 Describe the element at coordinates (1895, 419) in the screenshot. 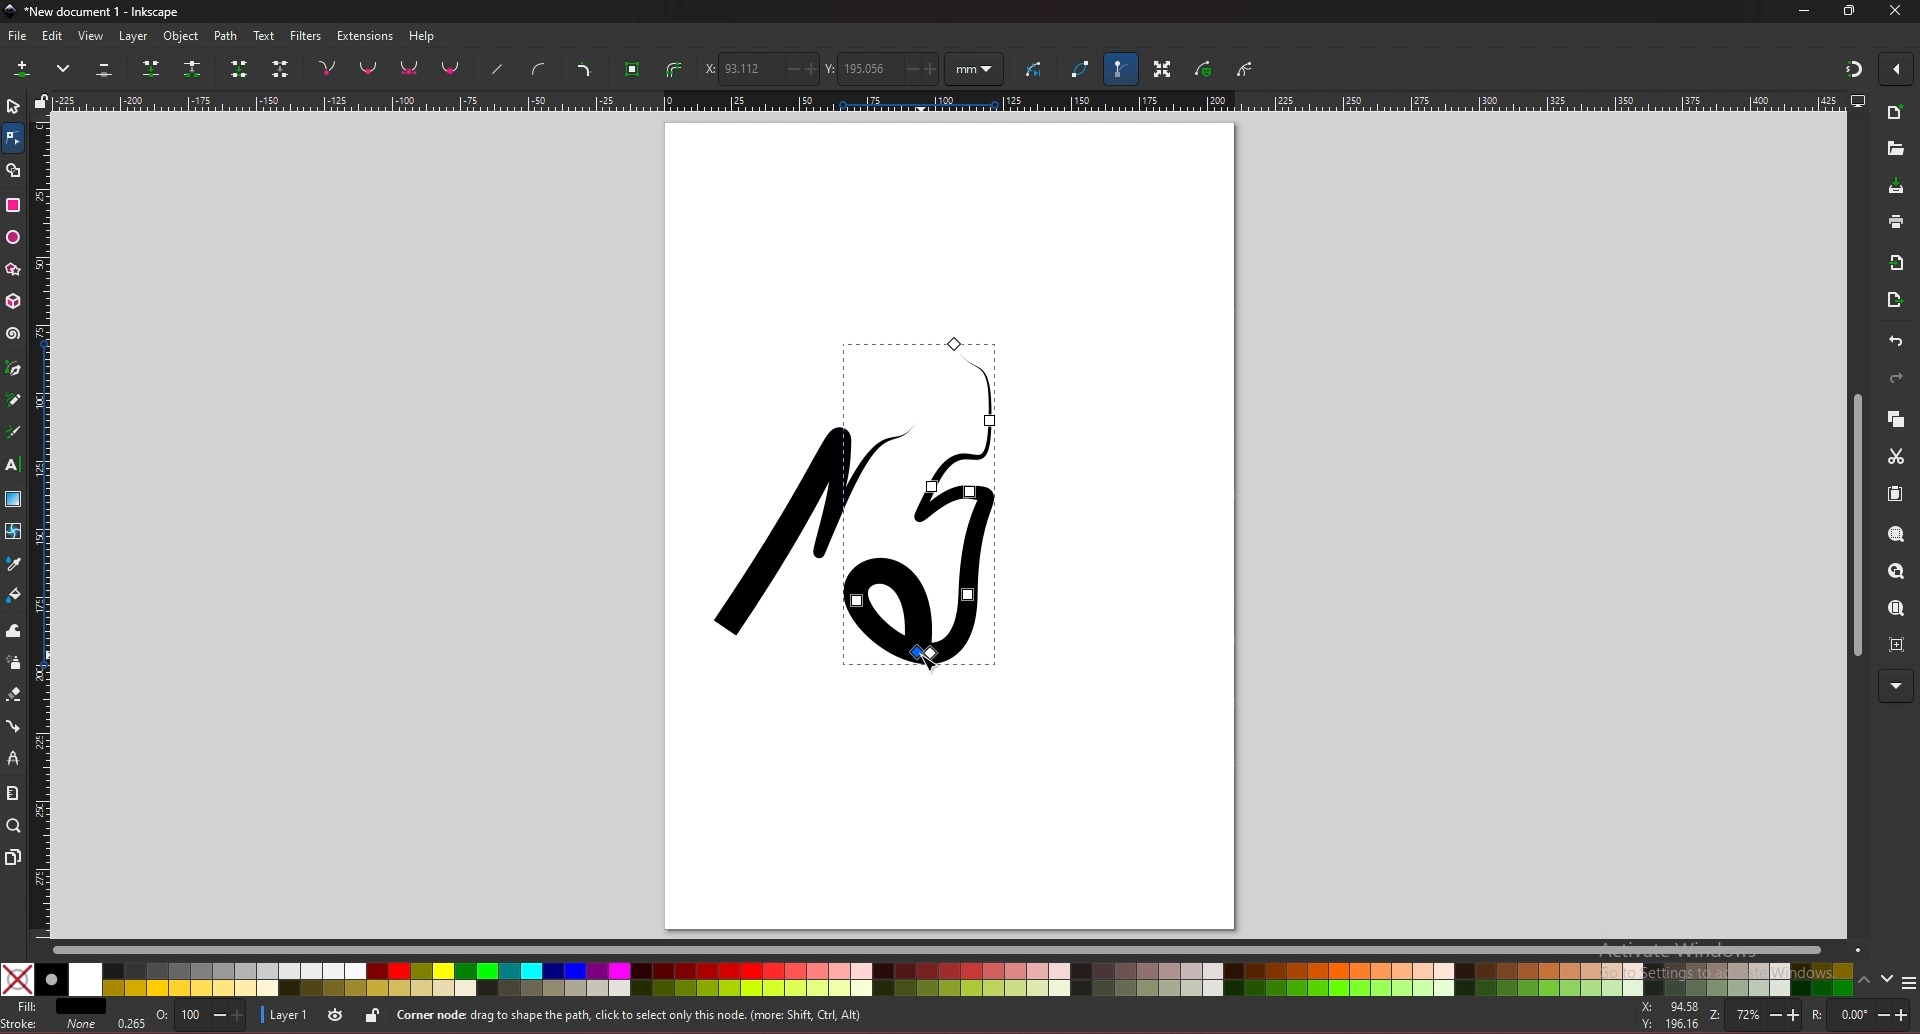

I see `copy` at that location.